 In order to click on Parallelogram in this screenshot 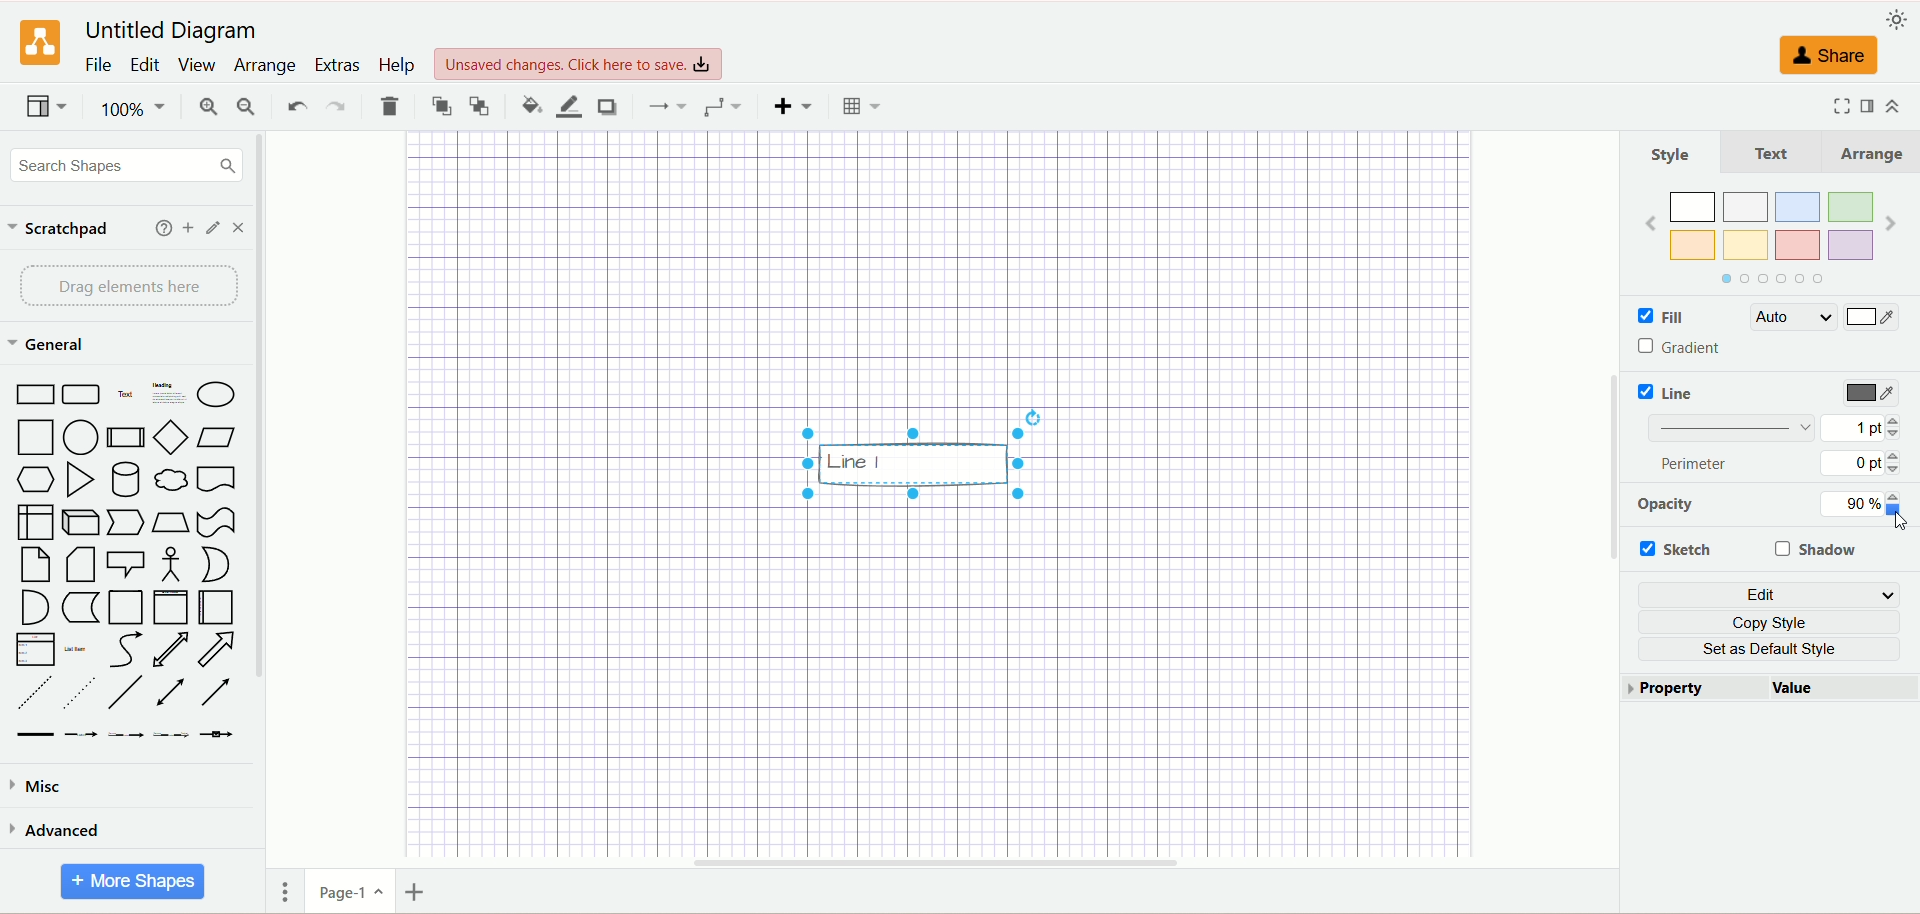, I will do `click(216, 437)`.